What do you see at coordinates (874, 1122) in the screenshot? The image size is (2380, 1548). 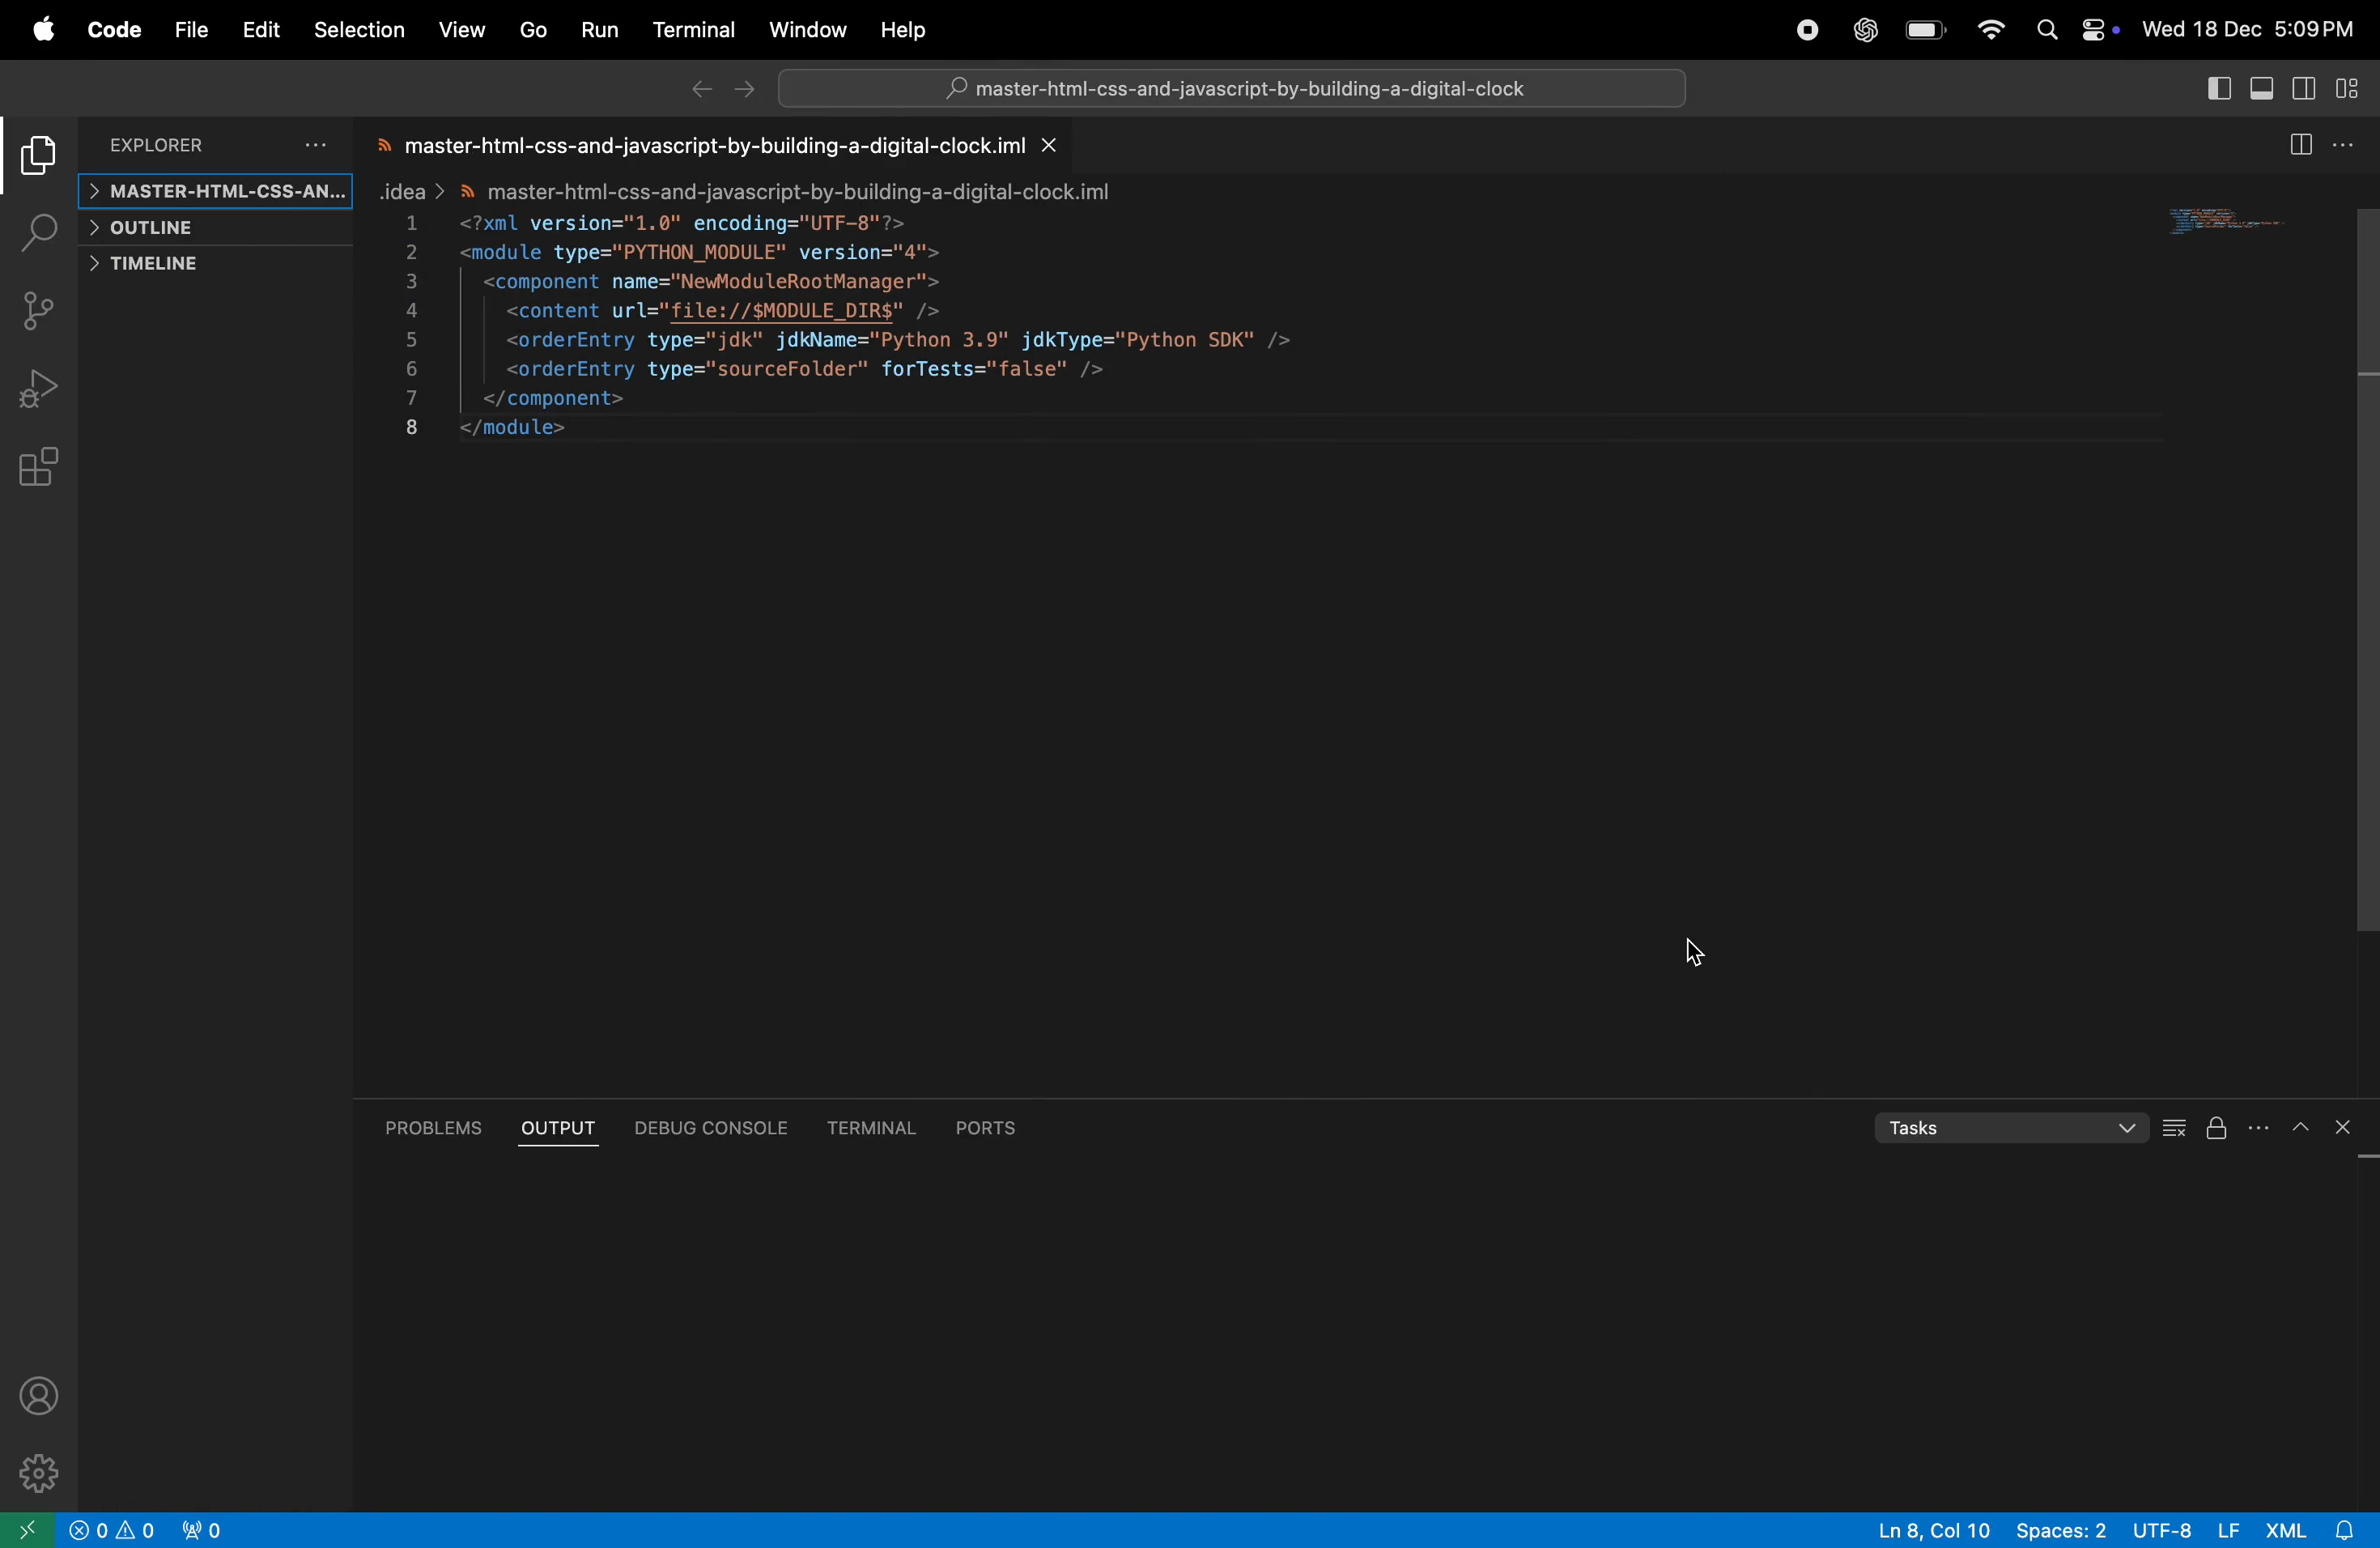 I see `terminal` at bounding box center [874, 1122].